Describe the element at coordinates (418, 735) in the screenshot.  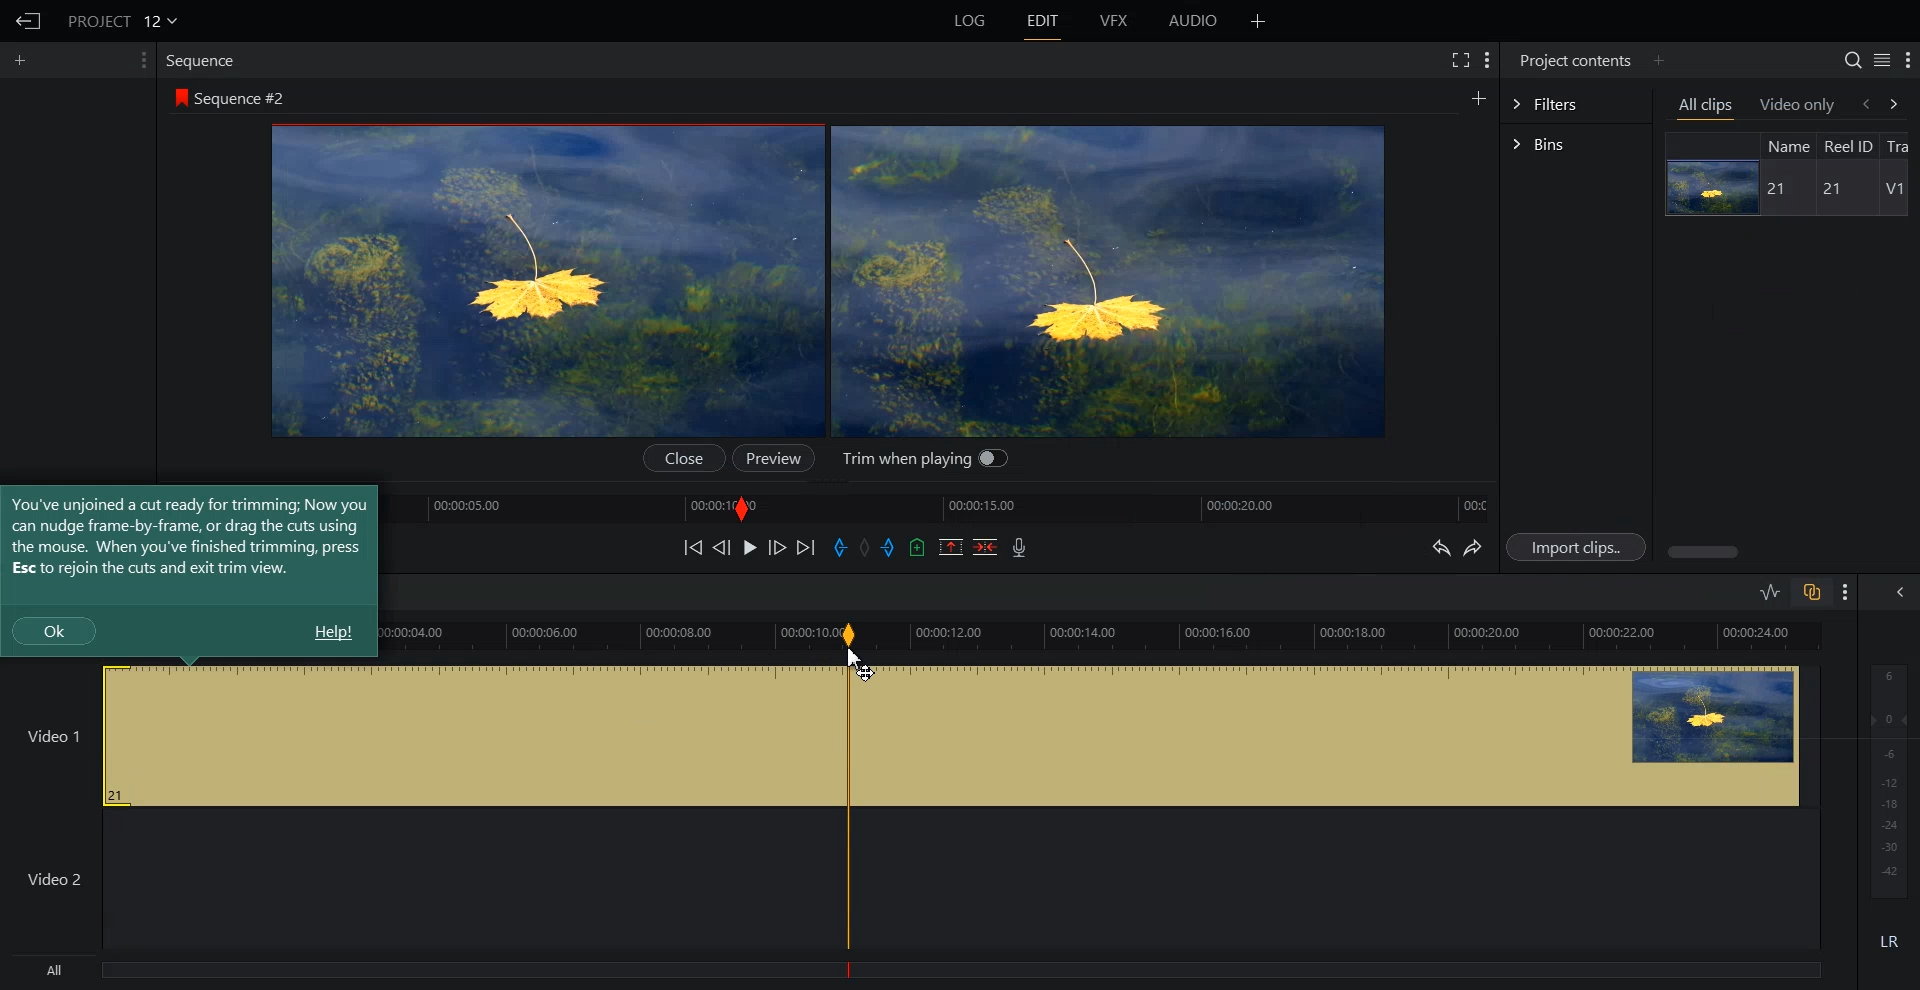
I see `Video 1` at that location.